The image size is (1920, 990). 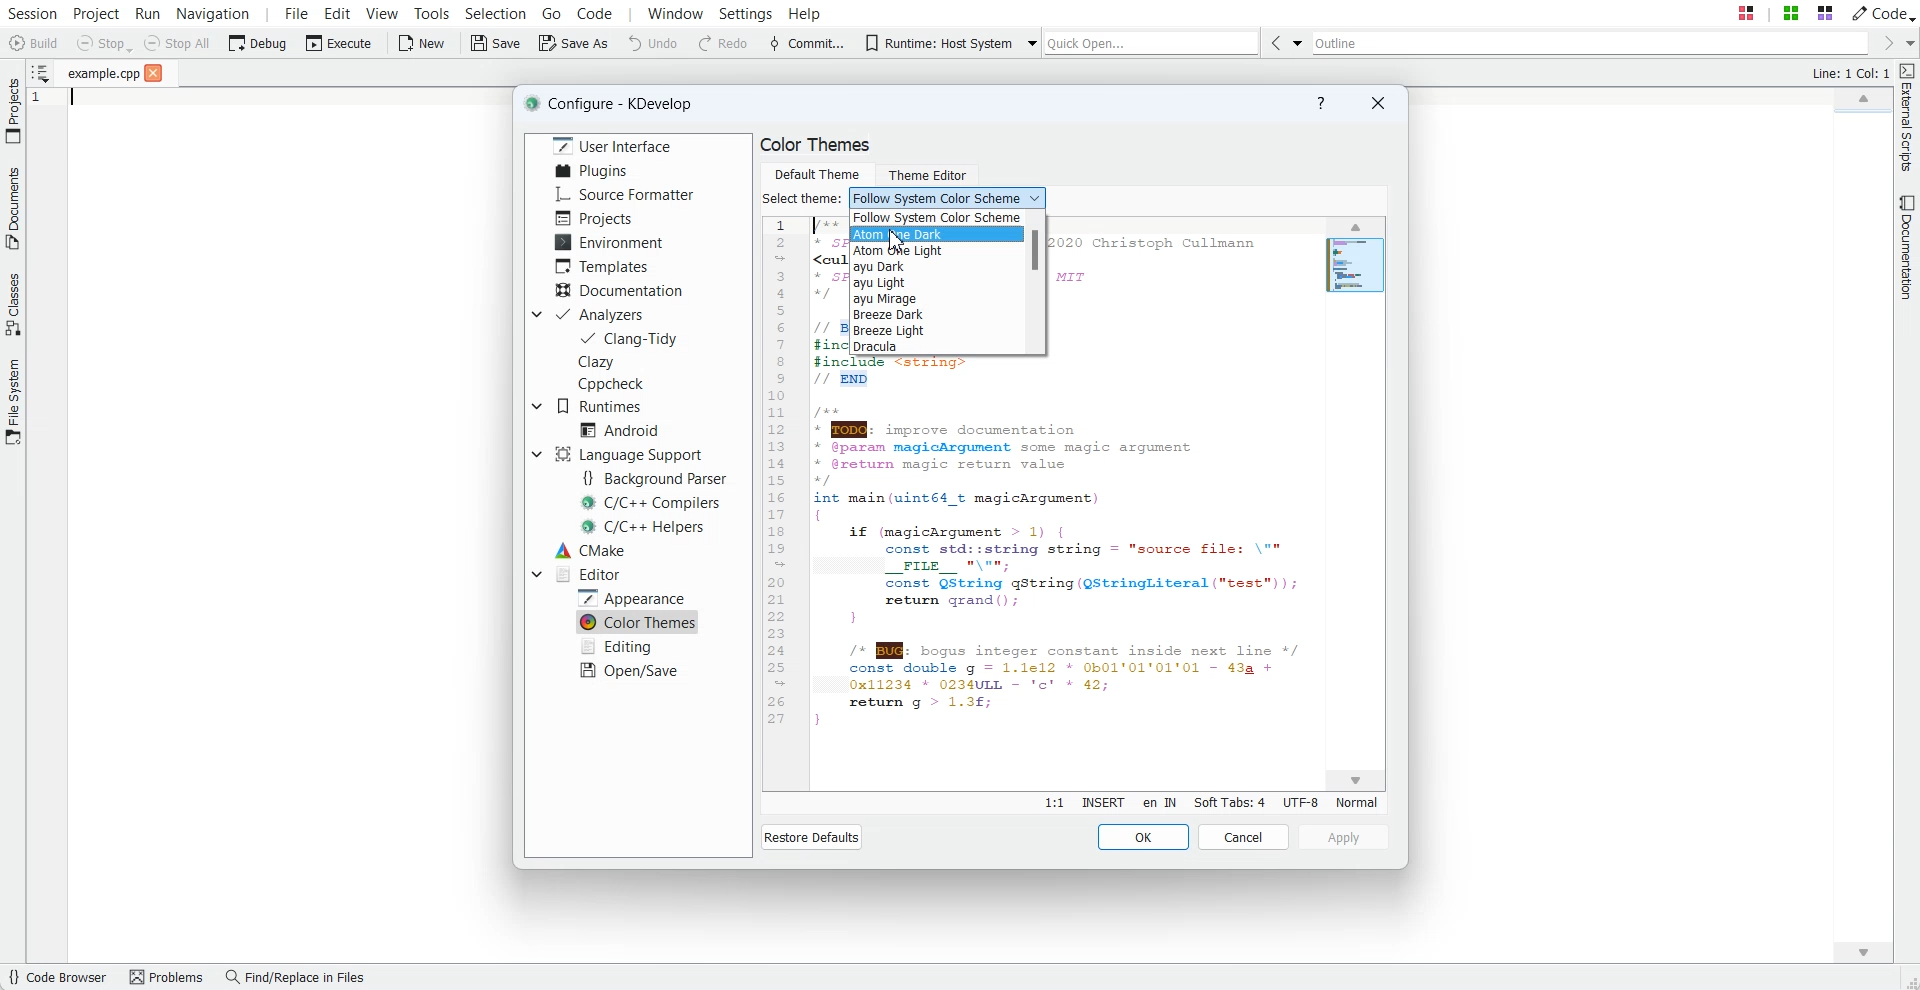 What do you see at coordinates (937, 283) in the screenshot?
I see `ayu Light` at bounding box center [937, 283].